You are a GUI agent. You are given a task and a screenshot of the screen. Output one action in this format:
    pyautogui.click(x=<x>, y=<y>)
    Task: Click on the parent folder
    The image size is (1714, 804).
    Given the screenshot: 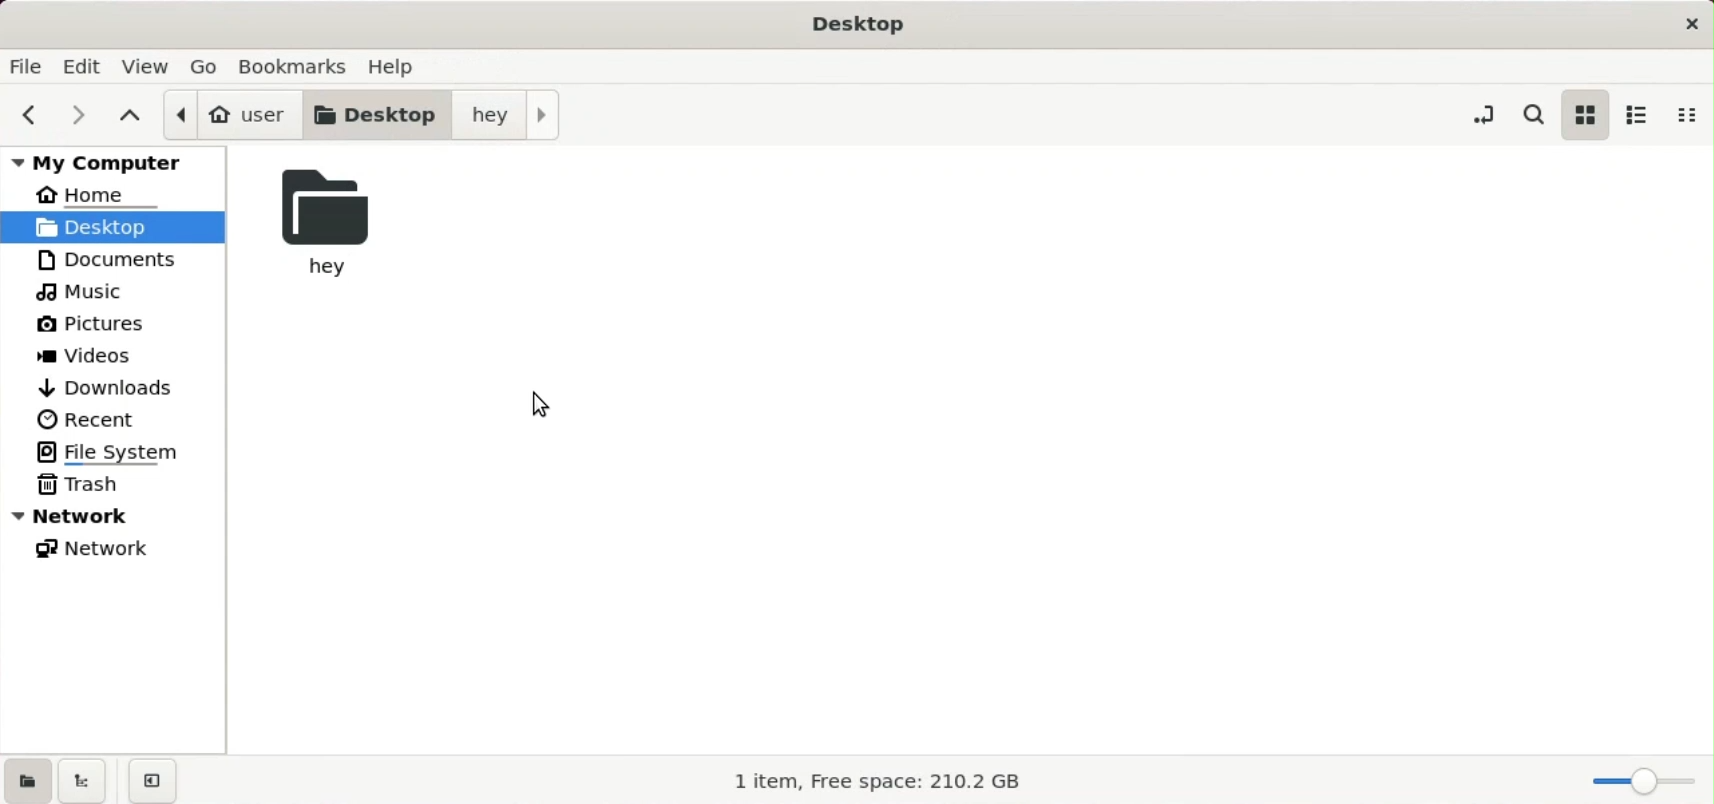 What is the action you would take?
    pyautogui.click(x=131, y=112)
    